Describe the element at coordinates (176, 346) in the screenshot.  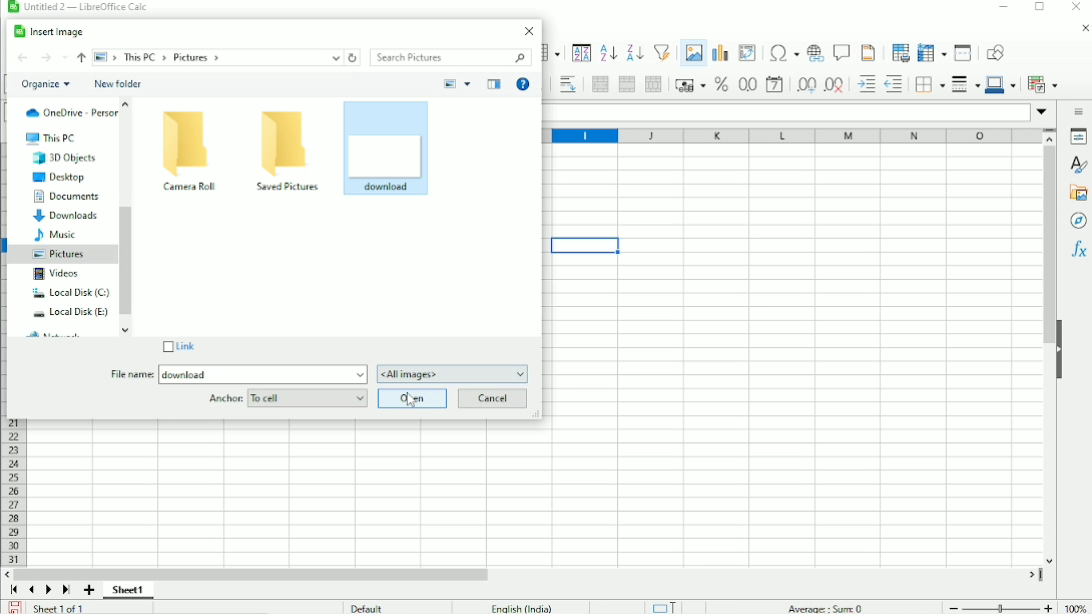
I see `Link` at that location.